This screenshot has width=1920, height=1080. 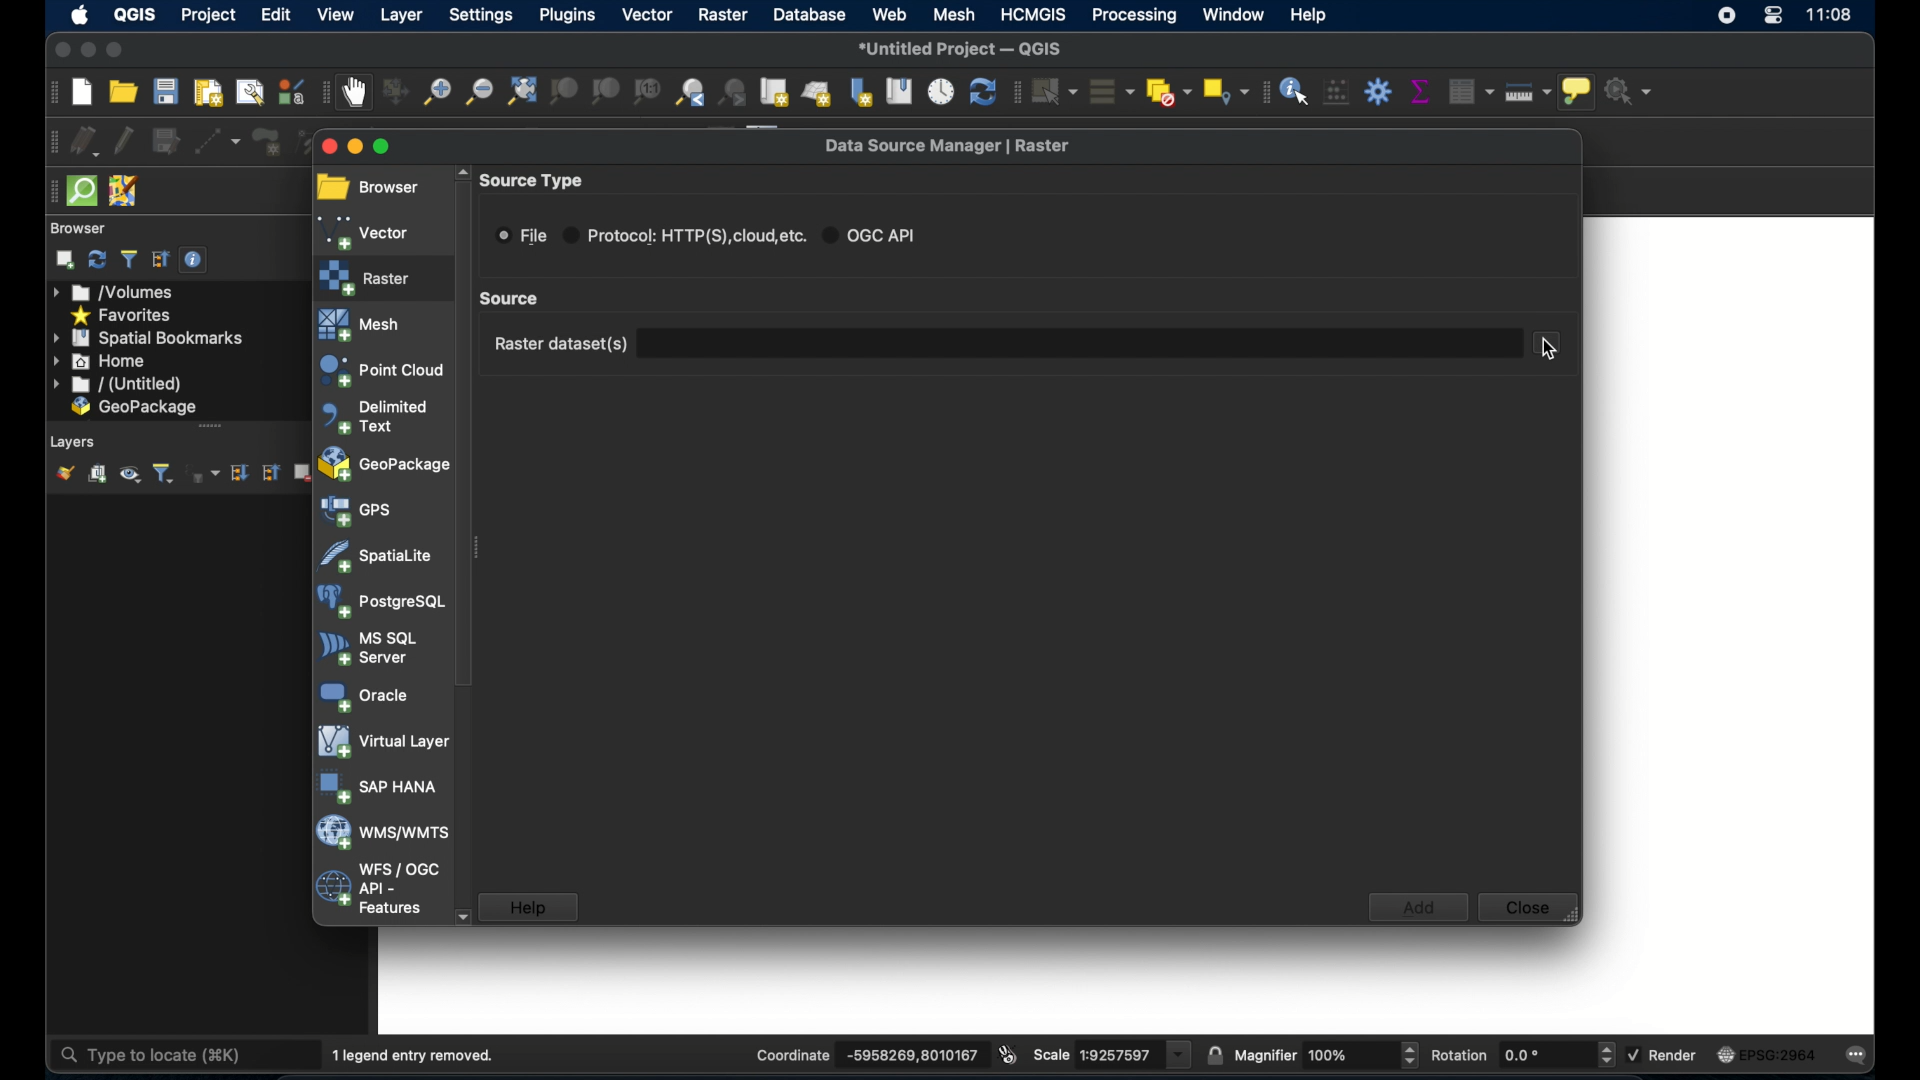 I want to click on ms sql server, so click(x=374, y=647).